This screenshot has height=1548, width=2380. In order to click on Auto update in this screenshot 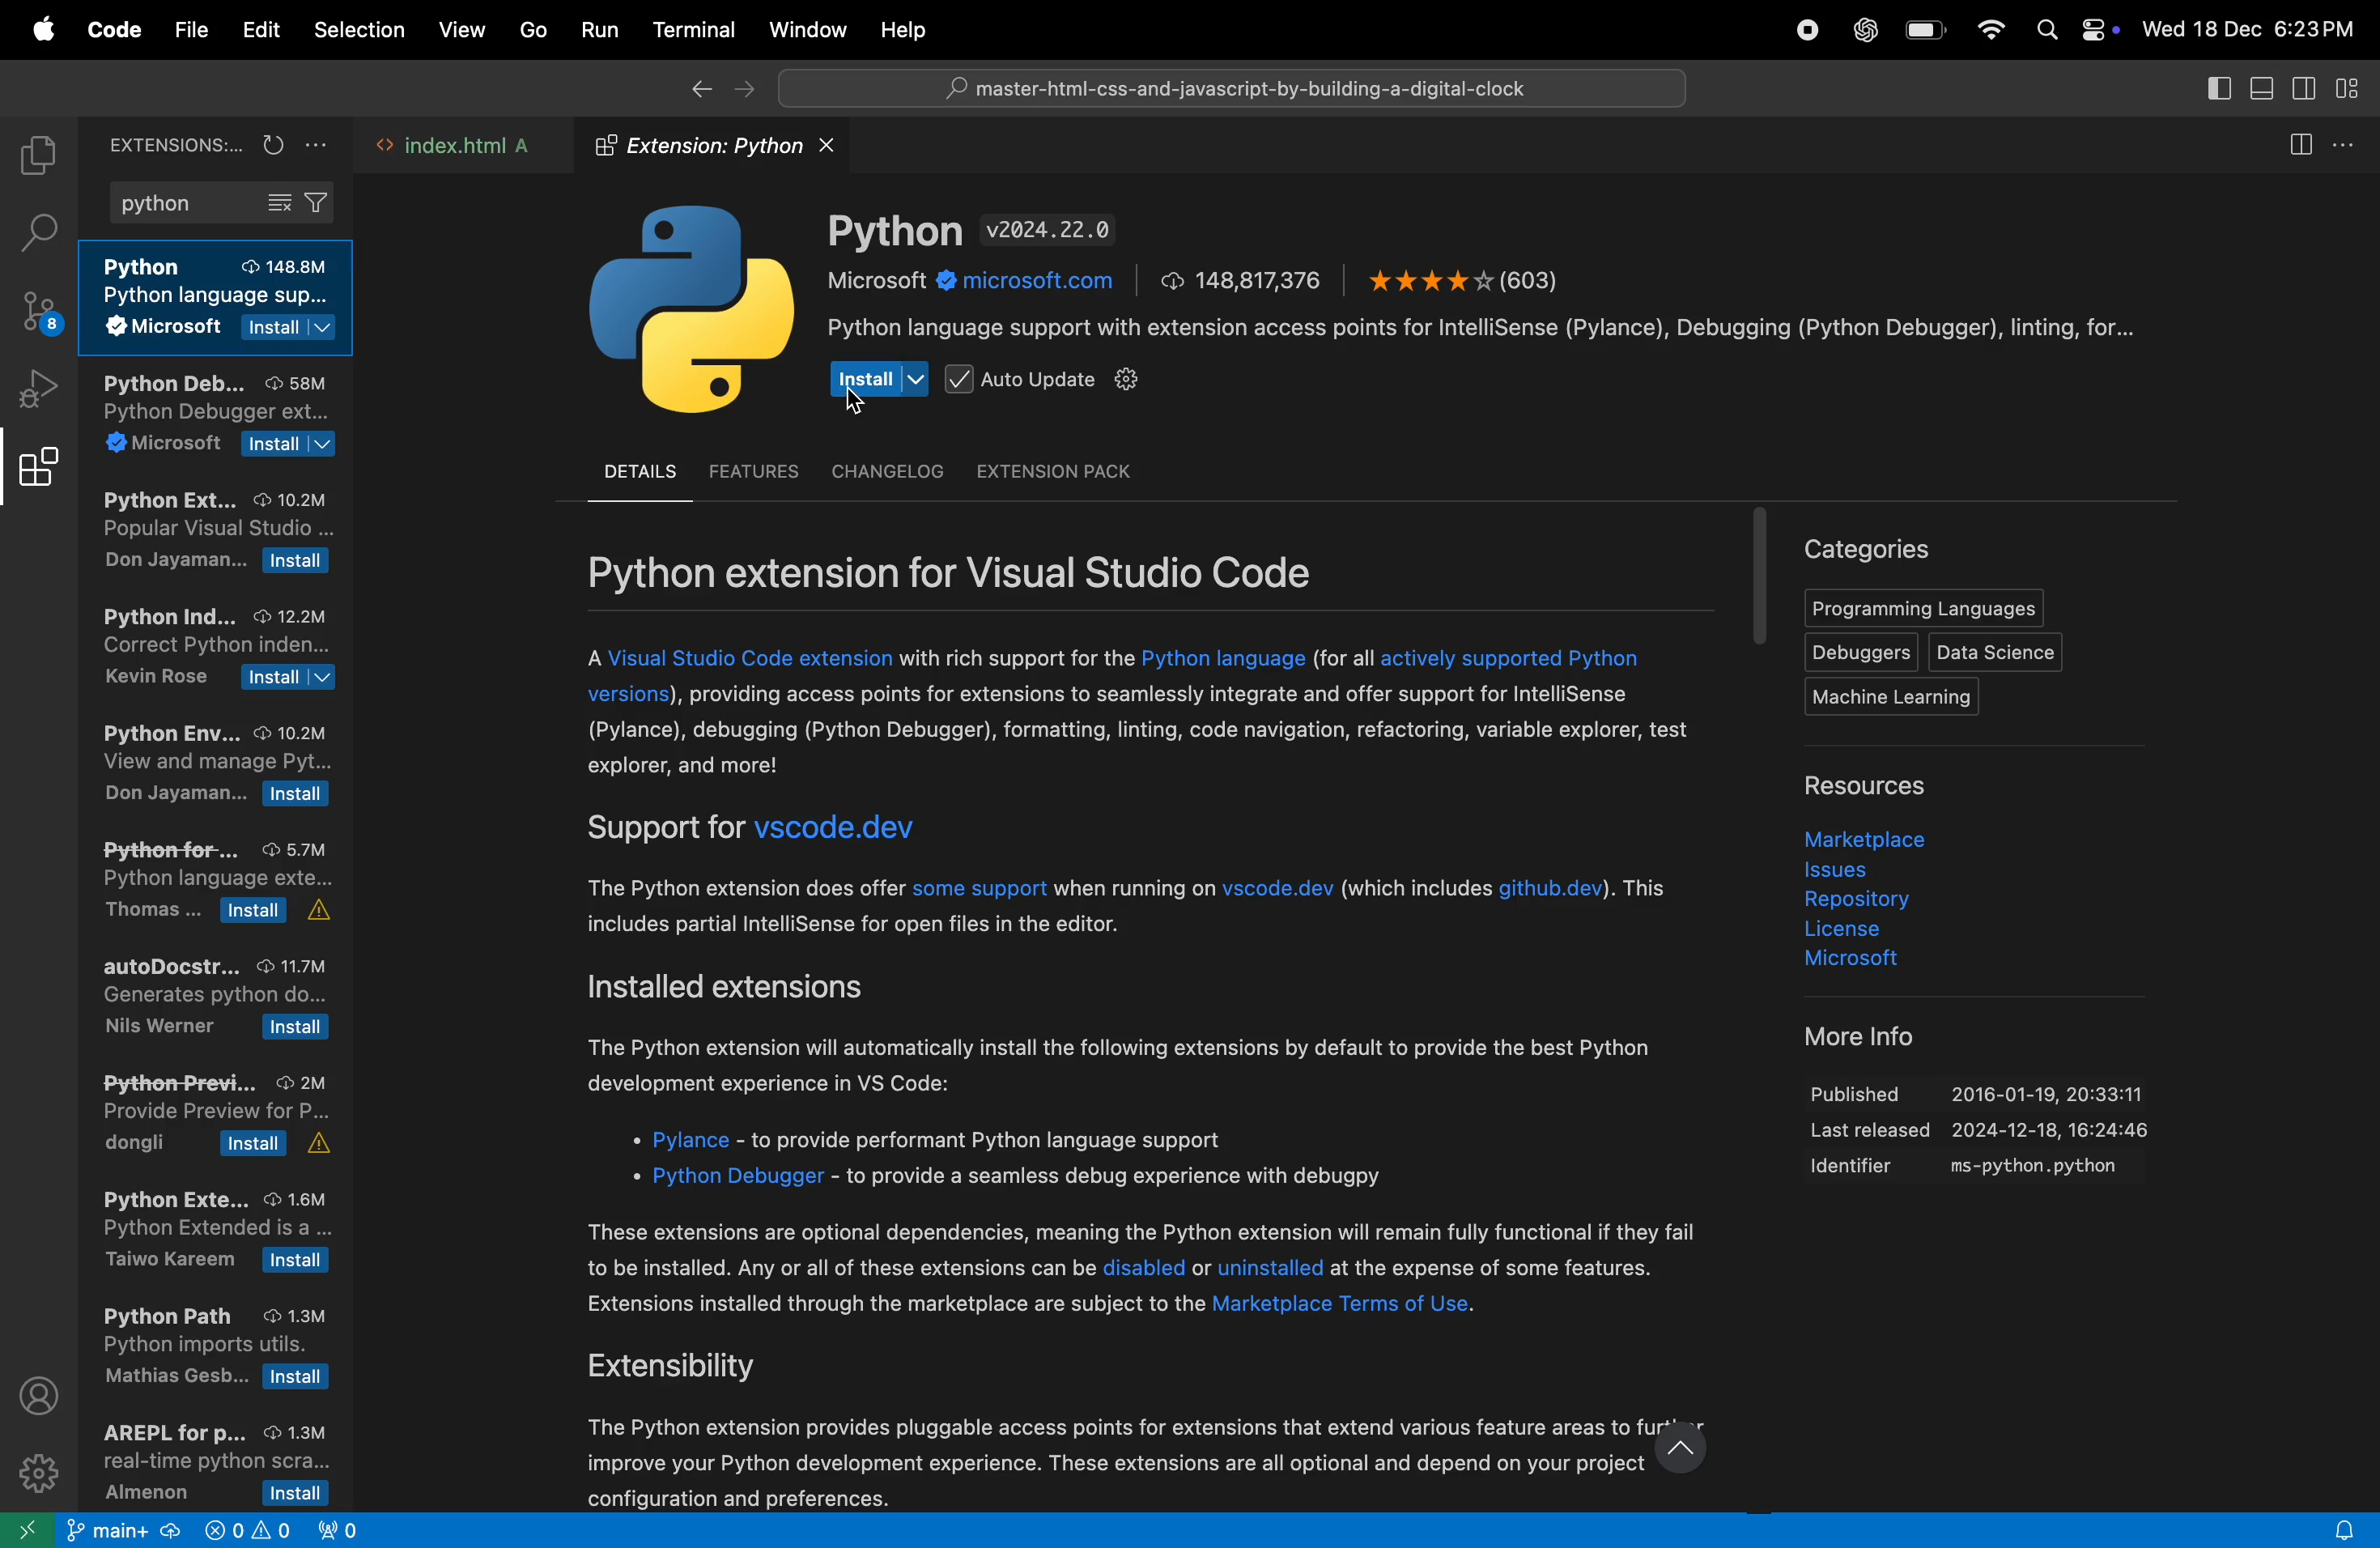, I will do `click(1045, 380)`.